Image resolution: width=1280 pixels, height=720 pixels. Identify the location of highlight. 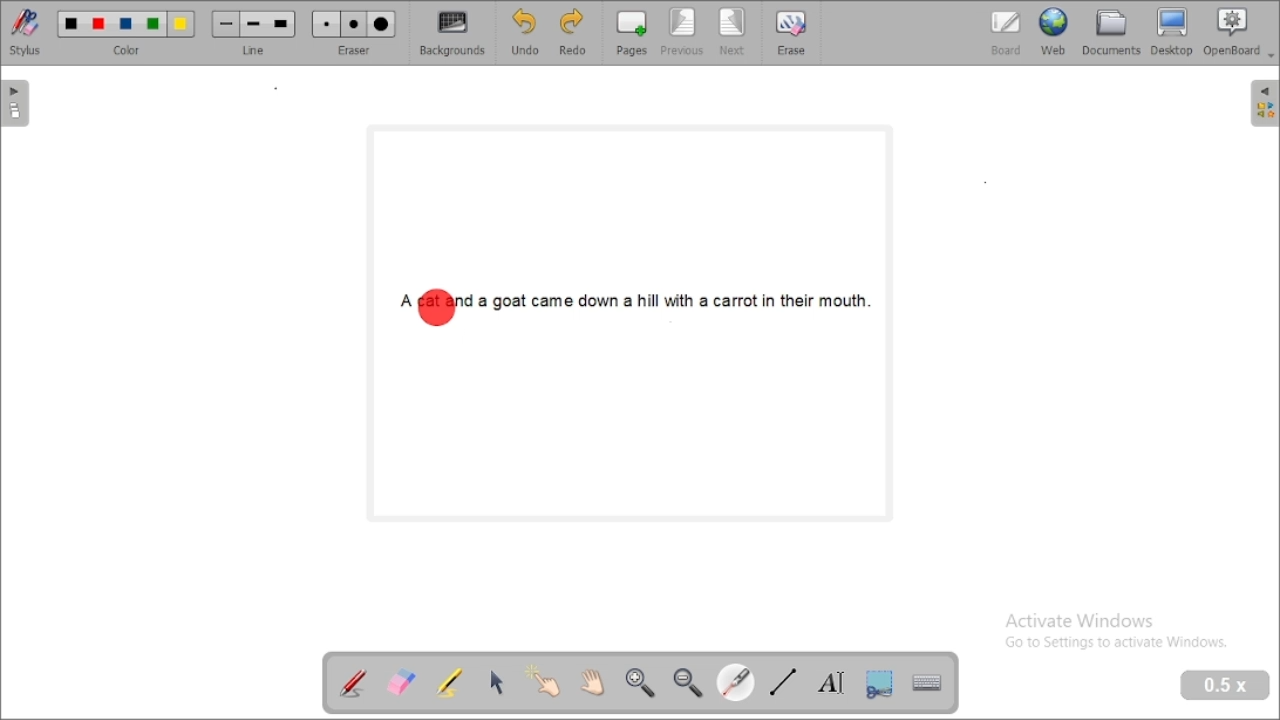
(450, 681).